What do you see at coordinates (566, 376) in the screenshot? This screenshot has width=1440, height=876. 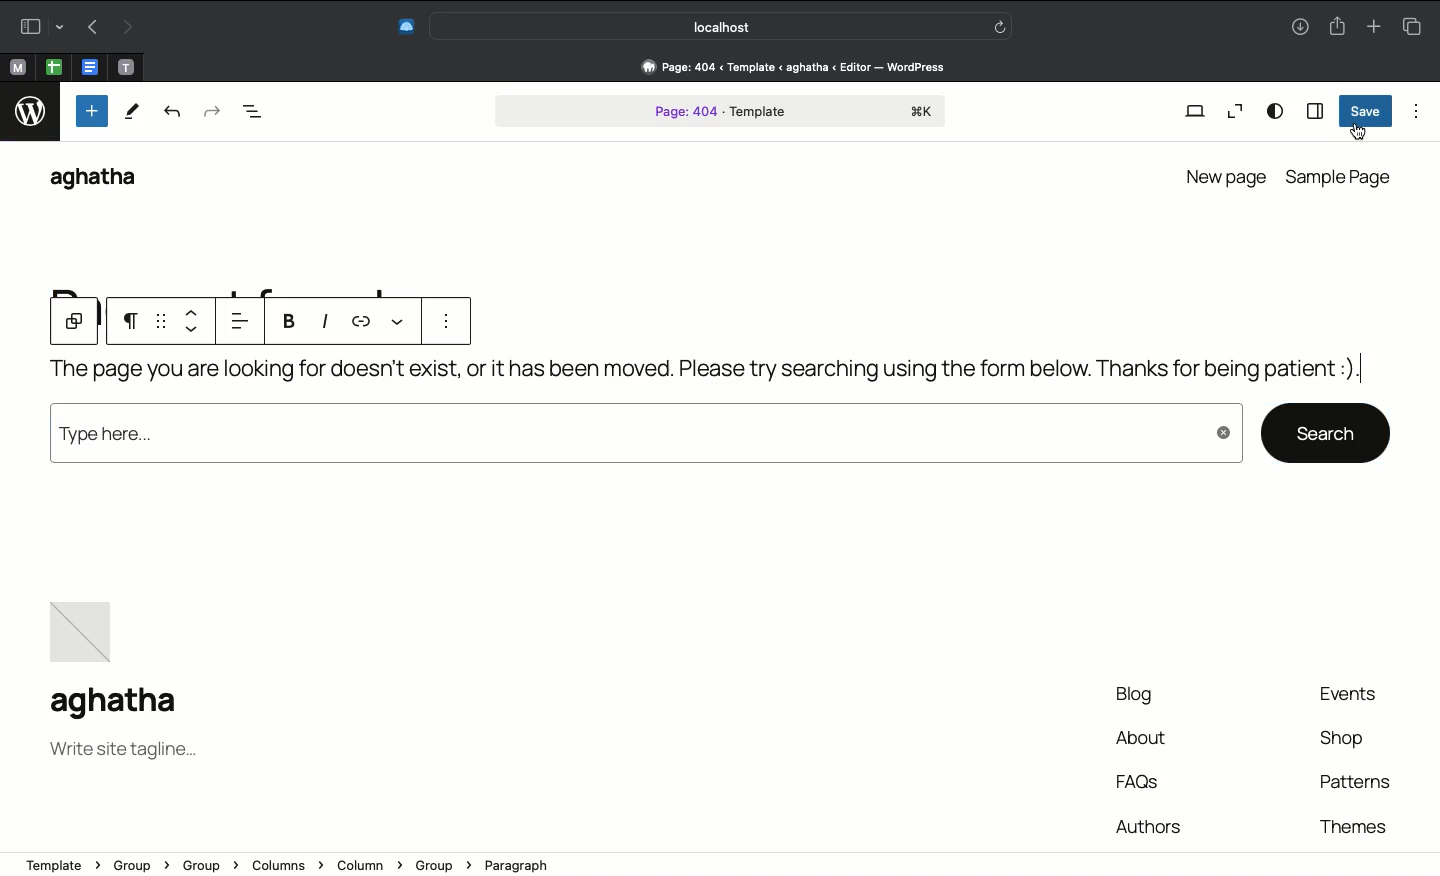 I see `Page not found` at bounding box center [566, 376].